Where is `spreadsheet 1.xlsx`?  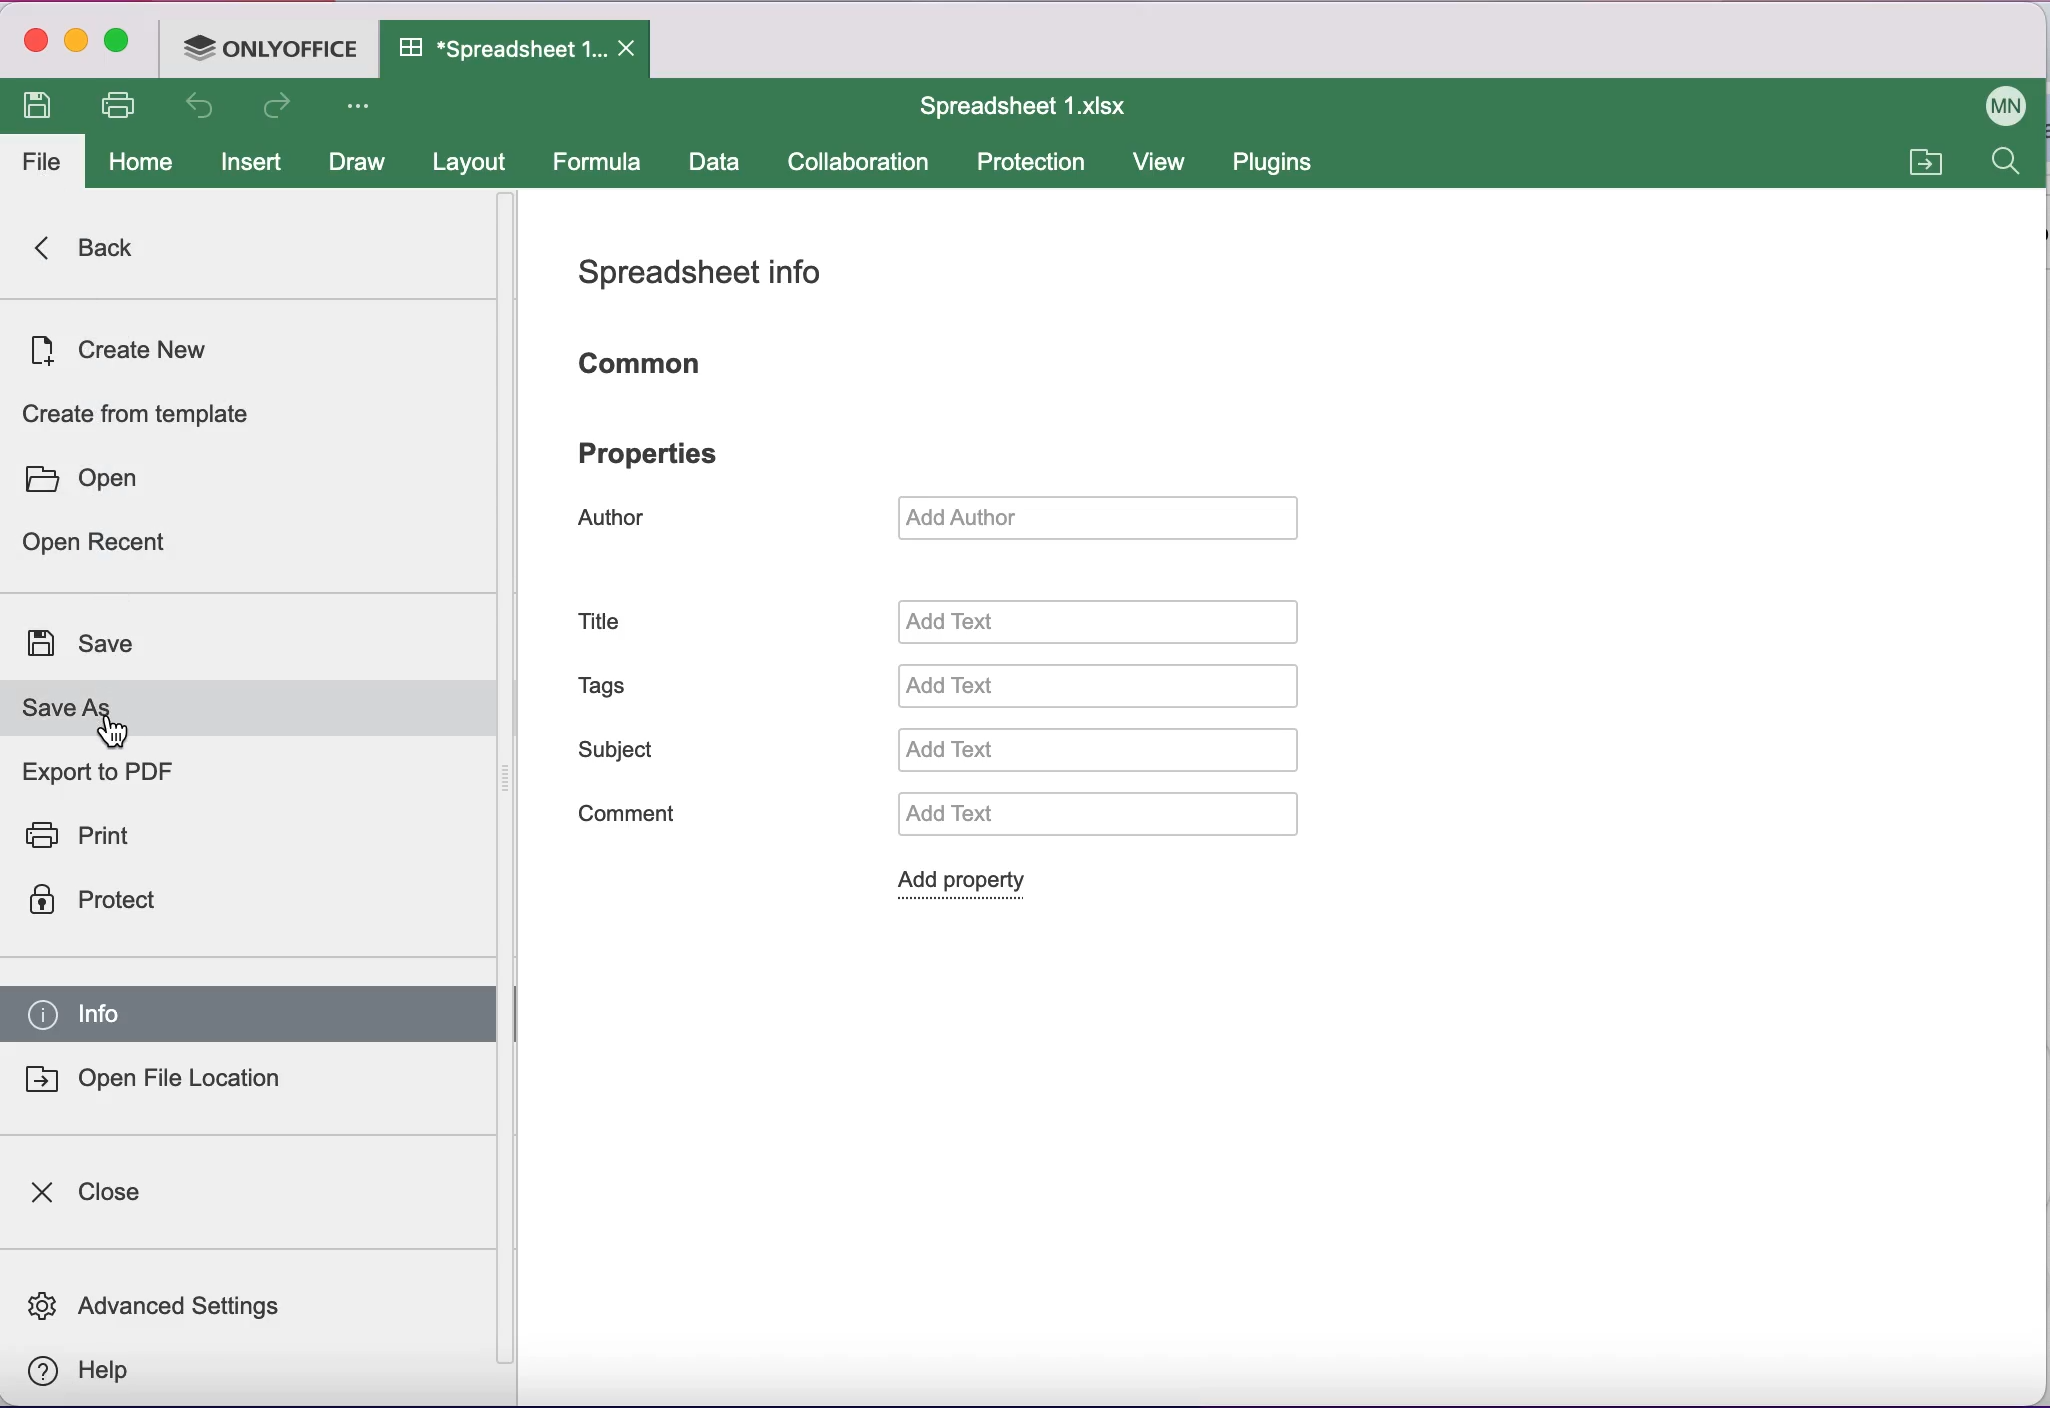 spreadsheet 1.xlsx is located at coordinates (1037, 110).